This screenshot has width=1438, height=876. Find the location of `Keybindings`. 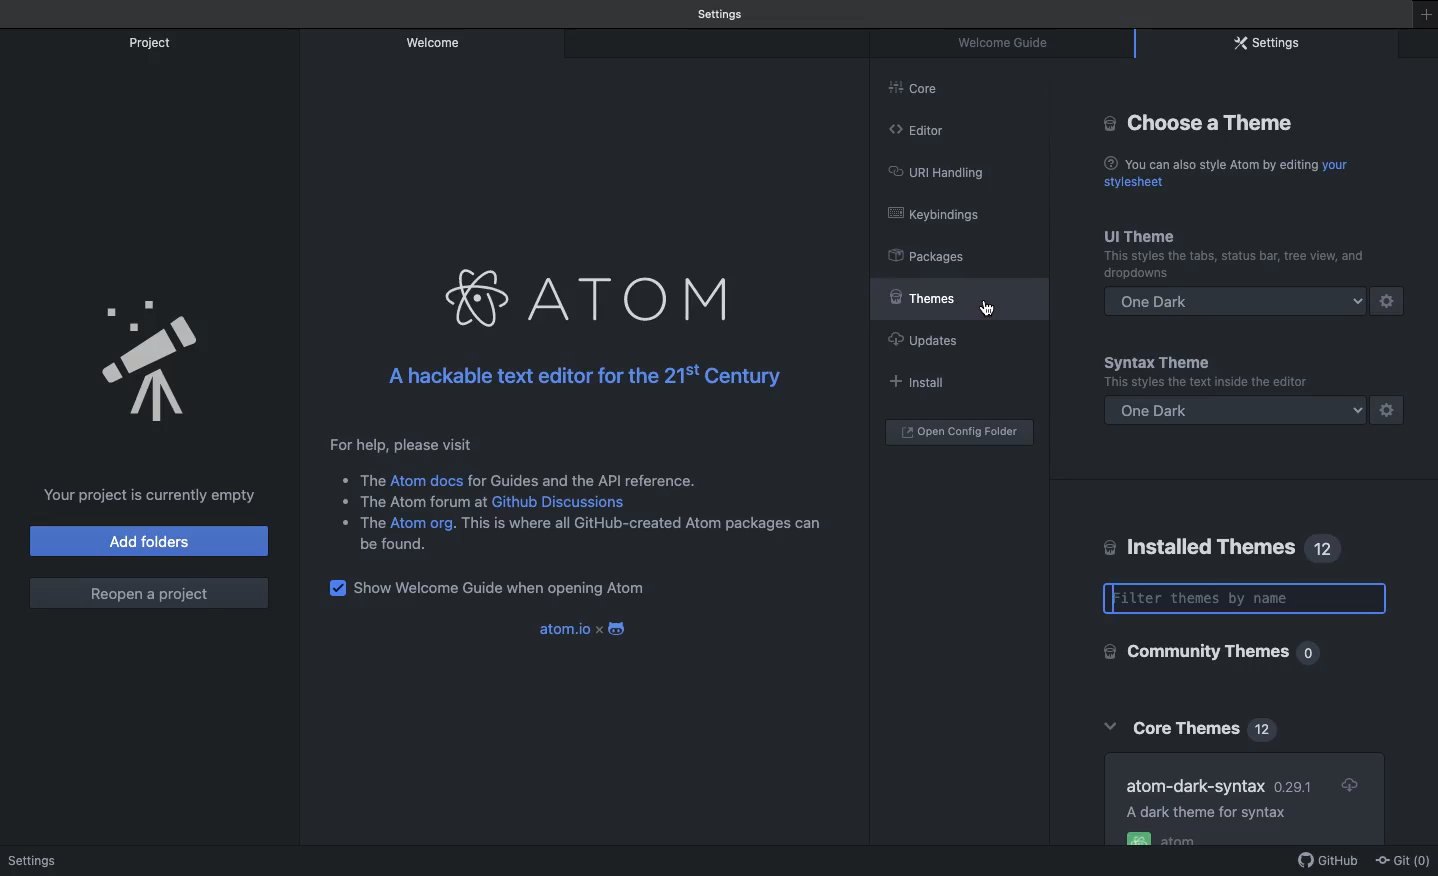

Keybindings is located at coordinates (940, 215).